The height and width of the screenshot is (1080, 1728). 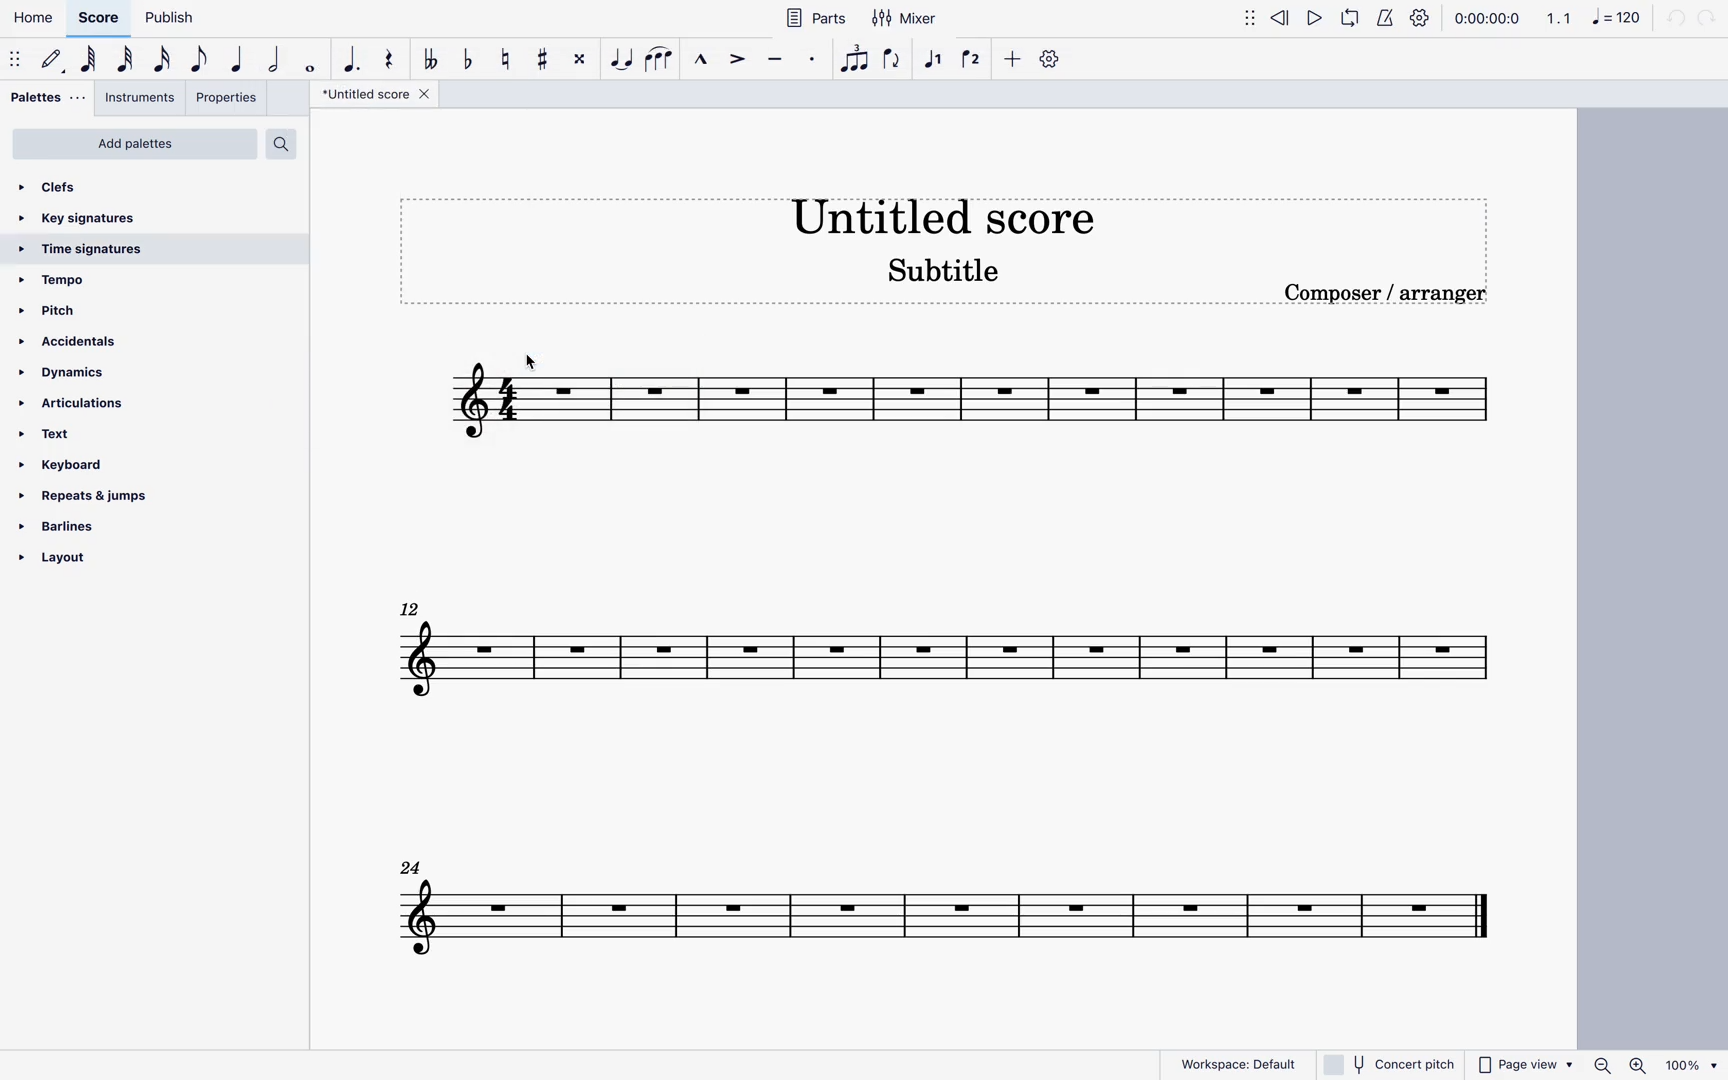 What do you see at coordinates (49, 61) in the screenshot?
I see `default` at bounding box center [49, 61].